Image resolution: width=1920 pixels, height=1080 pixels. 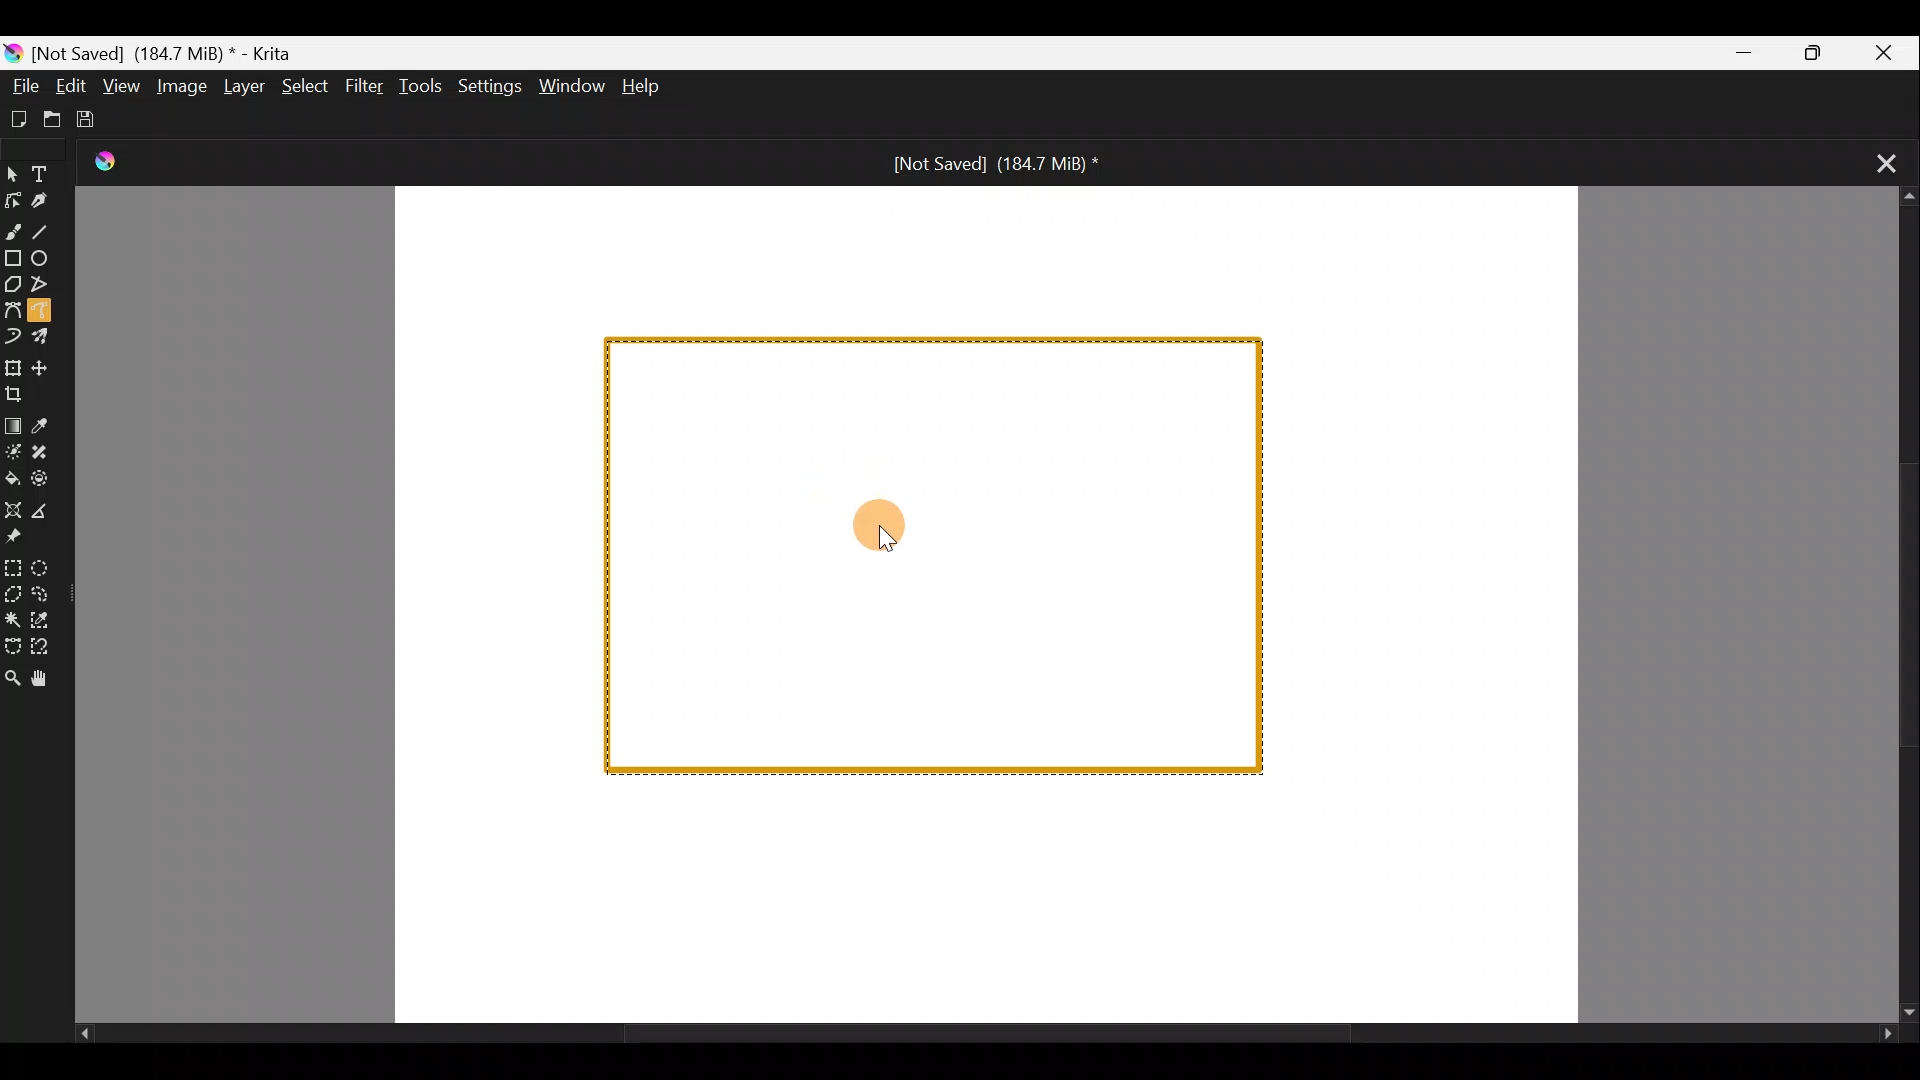 I want to click on Filter, so click(x=364, y=88).